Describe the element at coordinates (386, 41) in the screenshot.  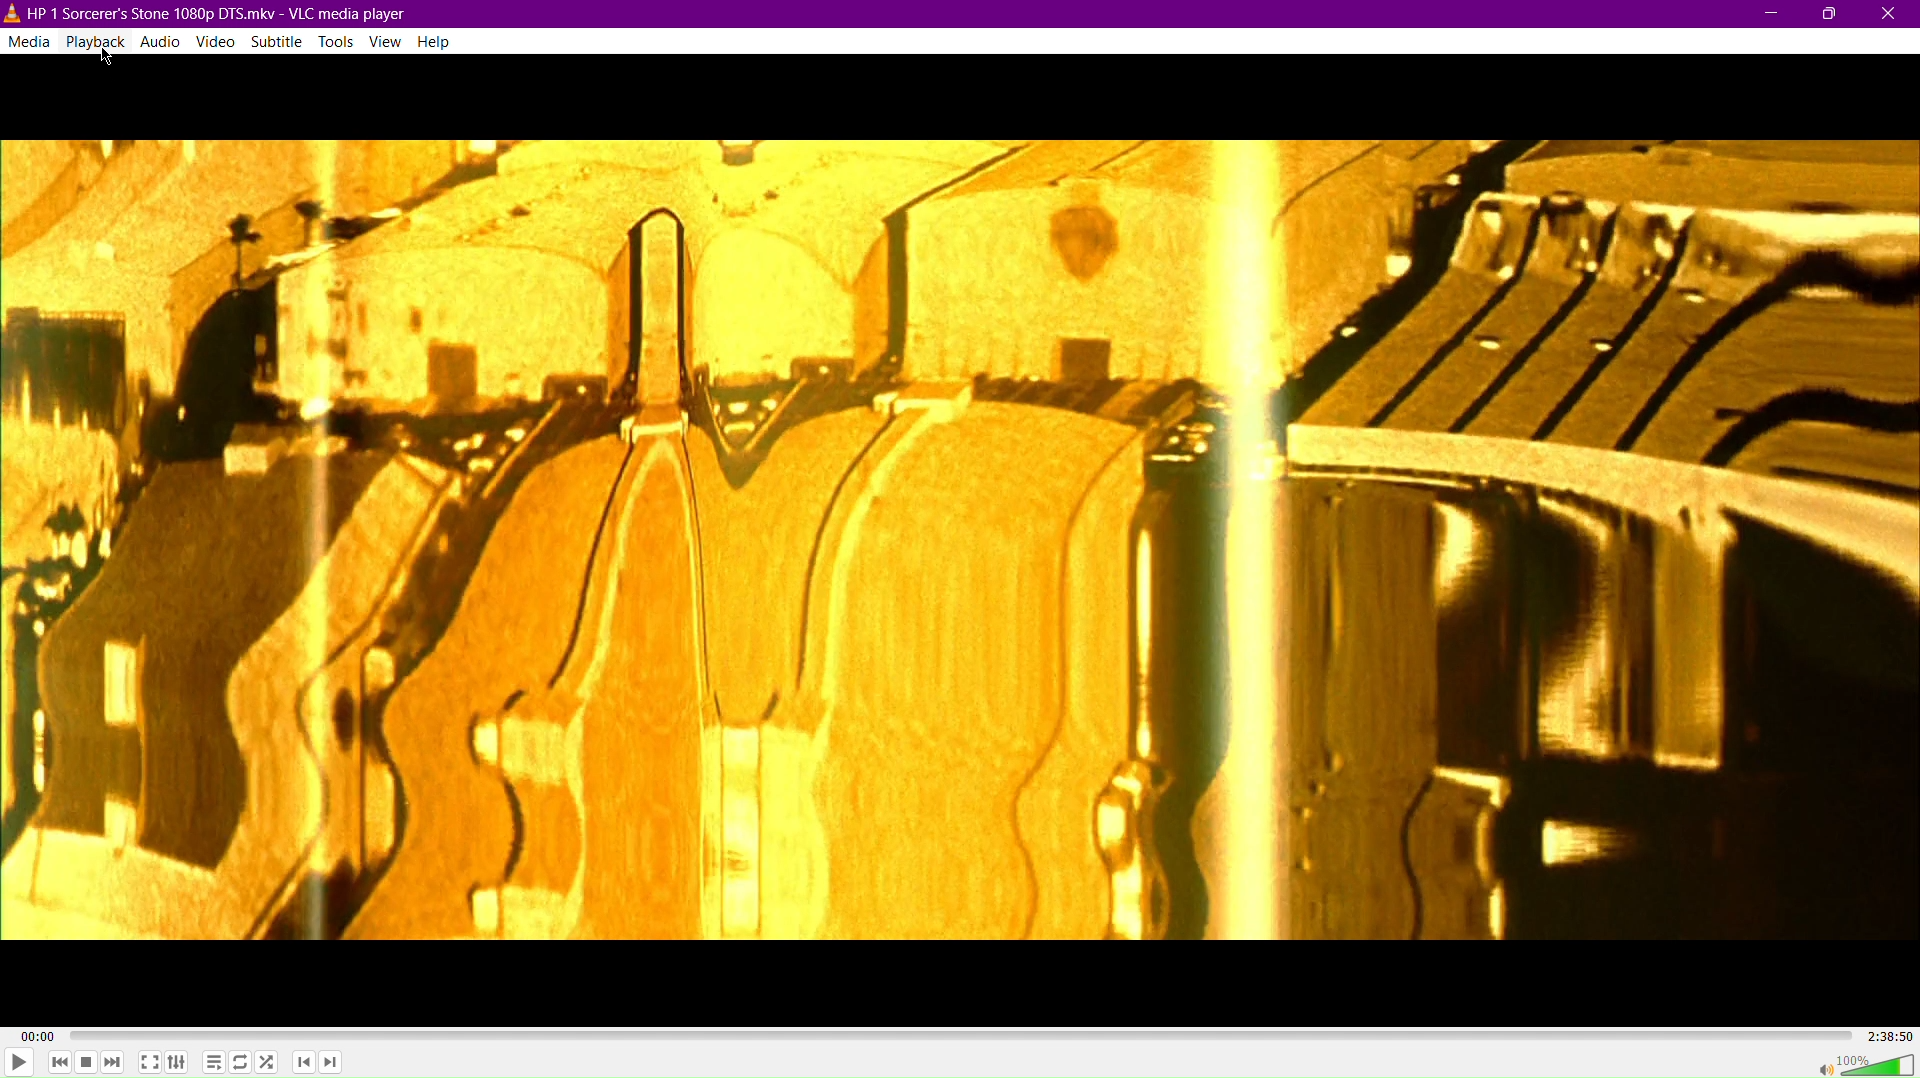
I see `View` at that location.